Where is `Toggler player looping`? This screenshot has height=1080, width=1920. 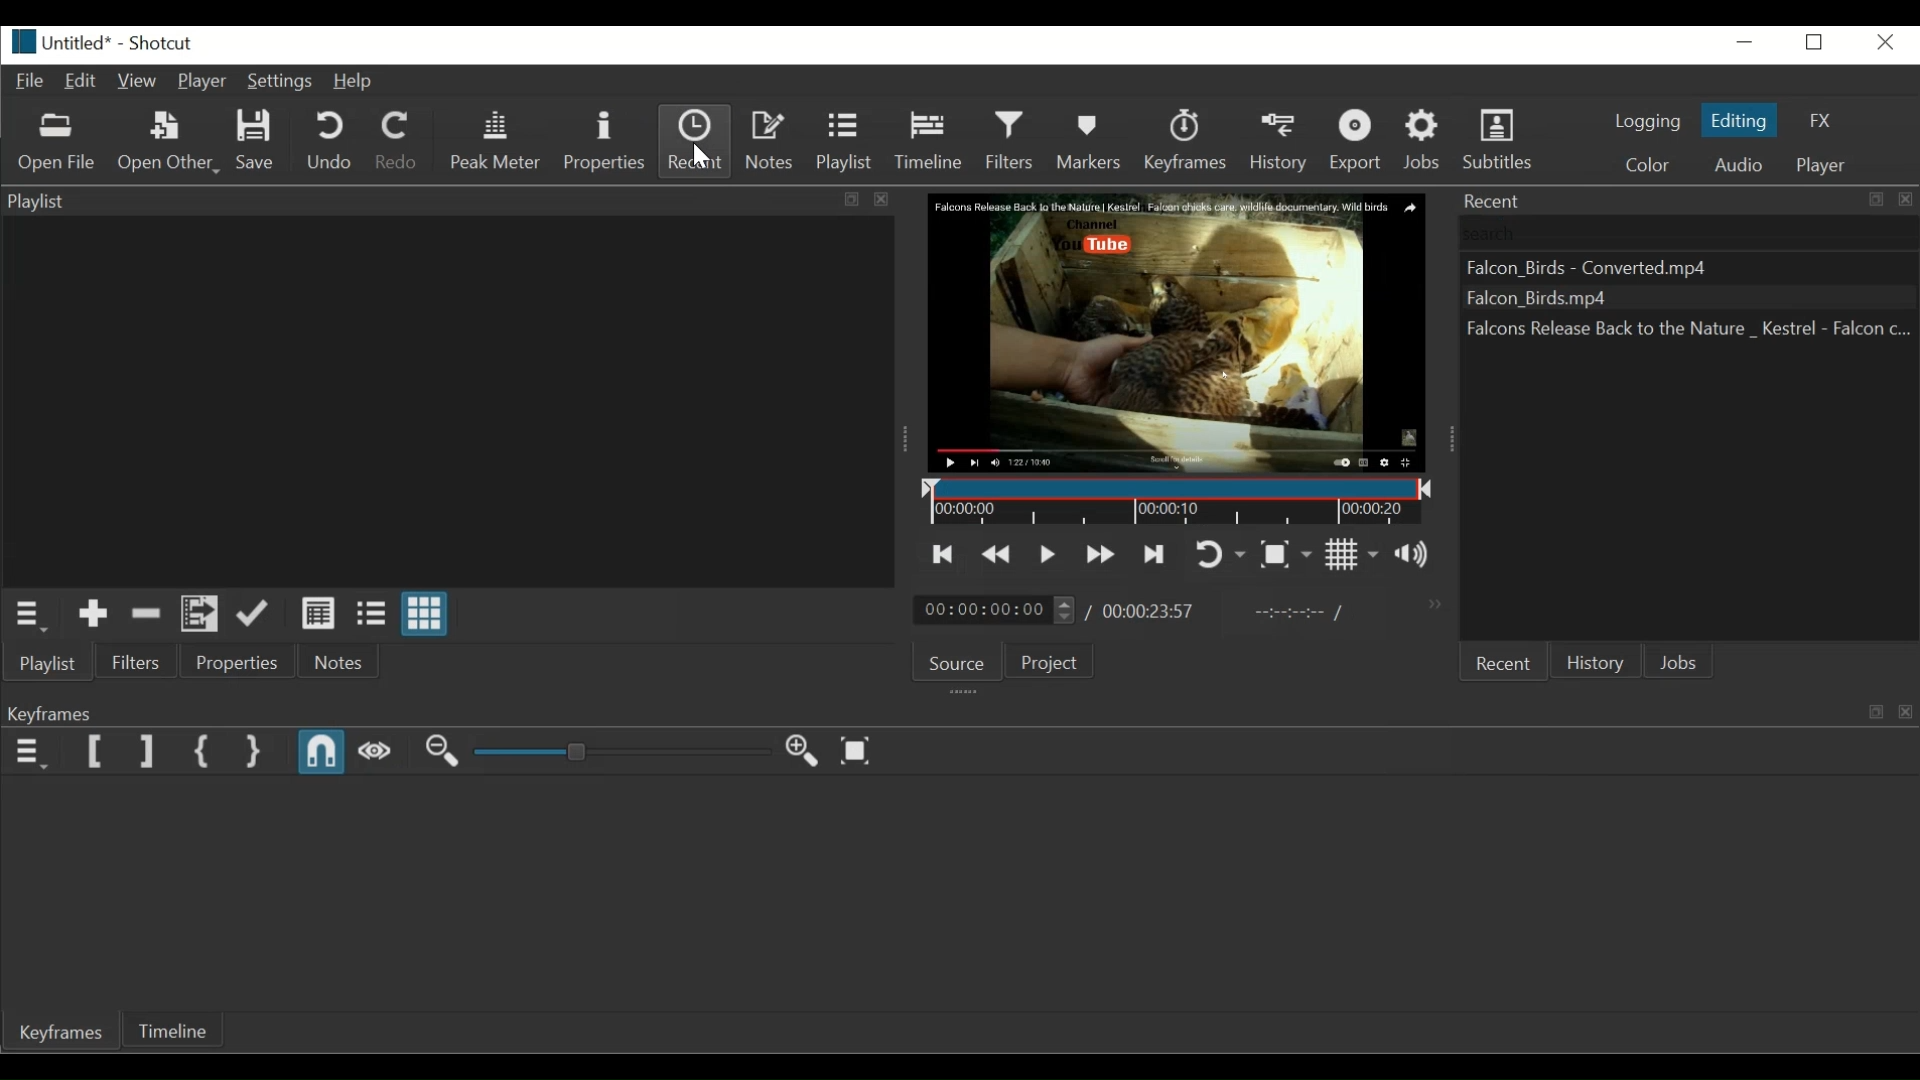 Toggler player looping is located at coordinates (1221, 554).